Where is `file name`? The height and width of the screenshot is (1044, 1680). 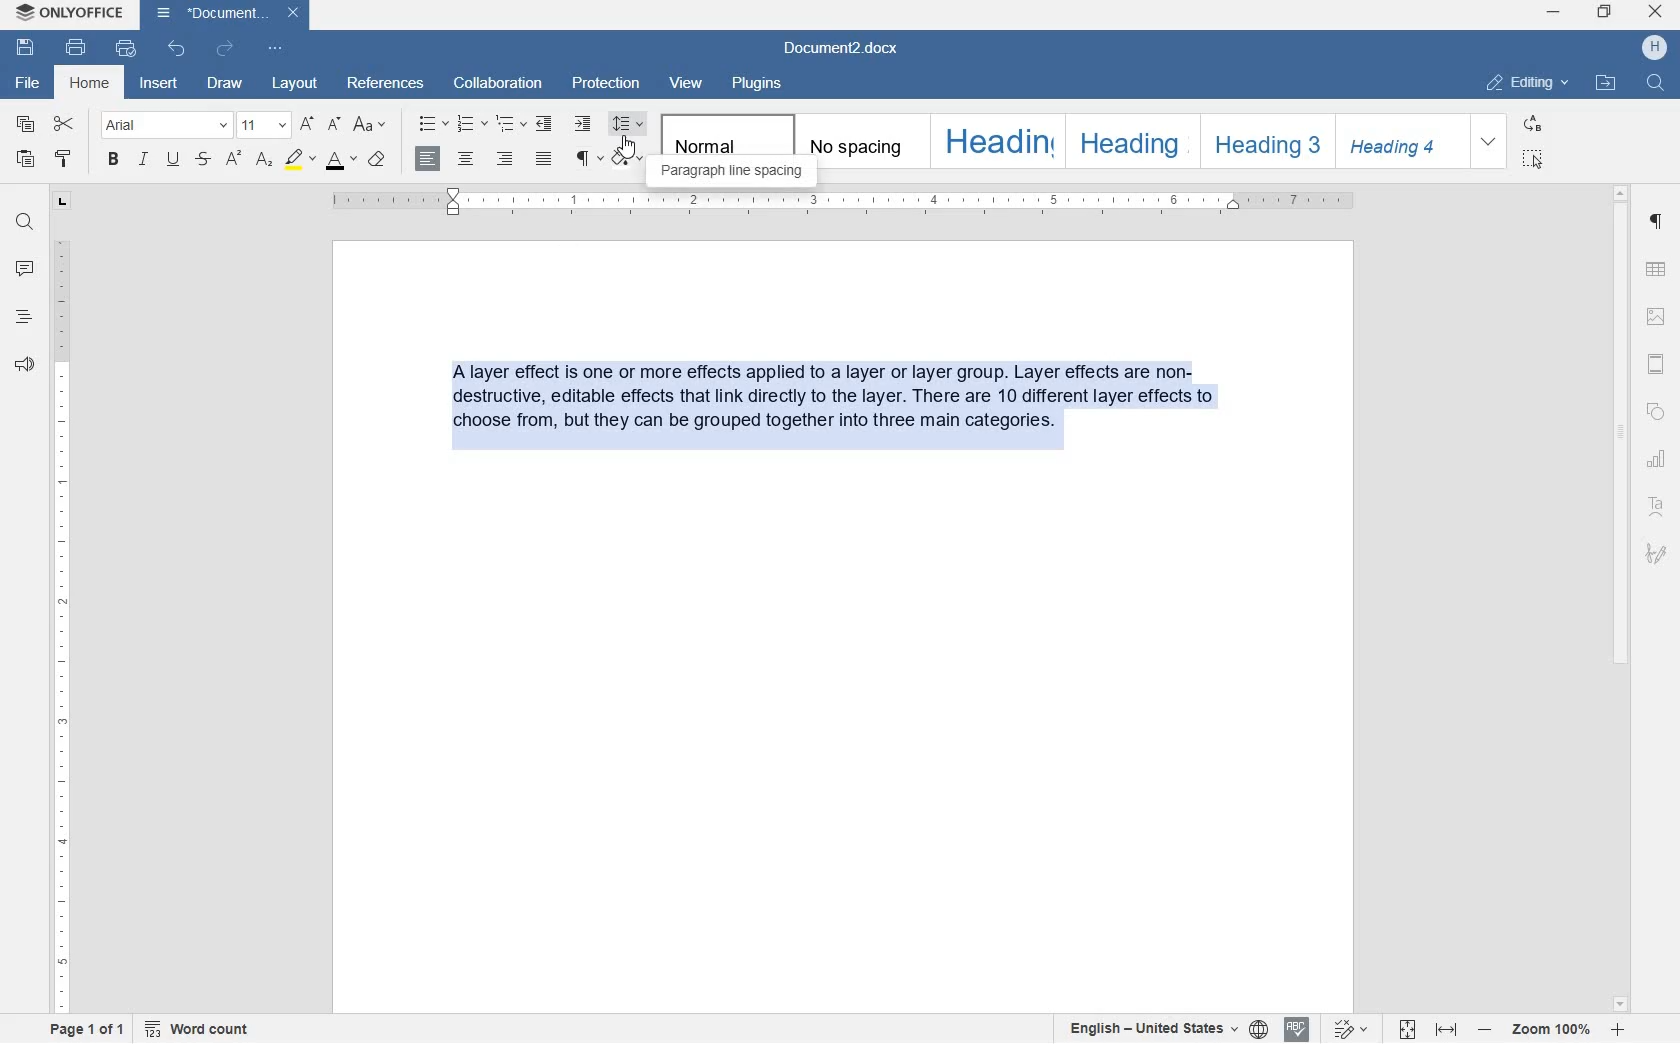 file name is located at coordinates (847, 51).